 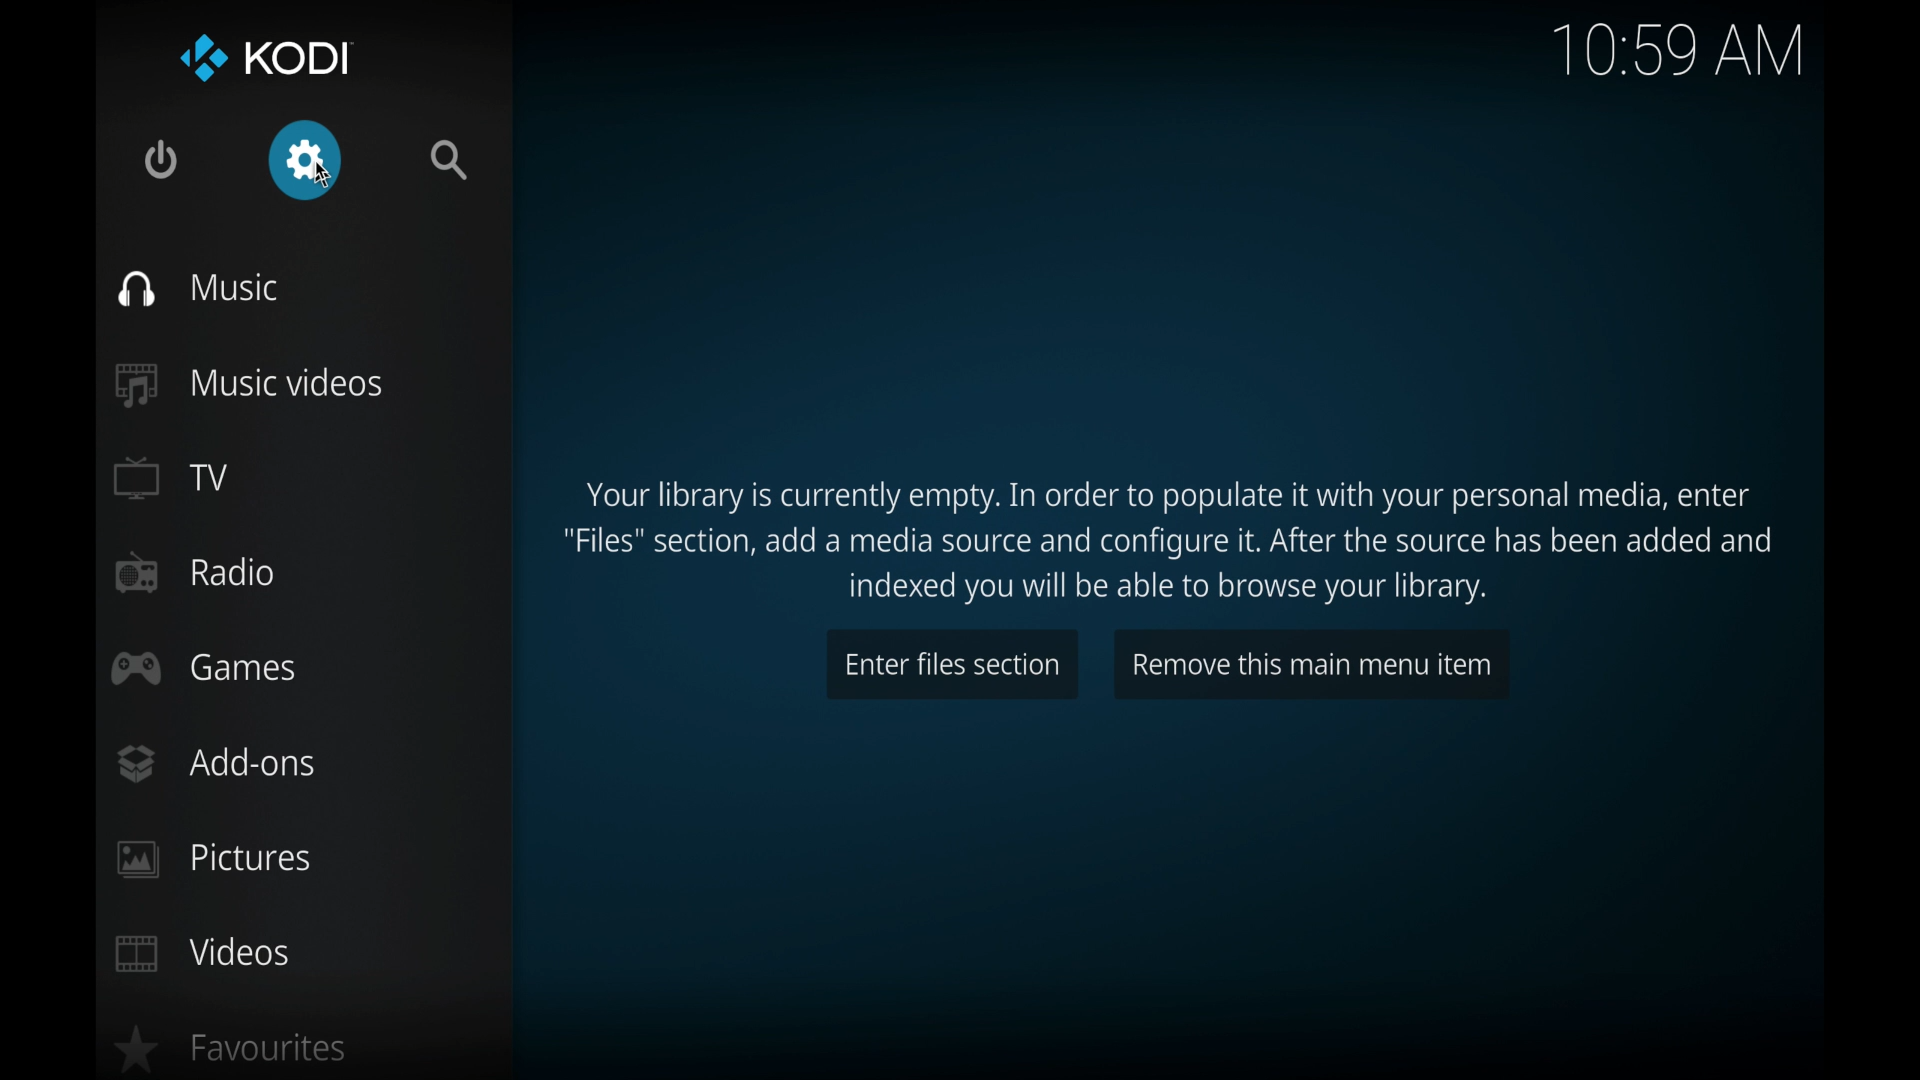 What do you see at coordinates (227, 1049) in the screenshot?
I see `favorites` at bounding box center [227, 1049].